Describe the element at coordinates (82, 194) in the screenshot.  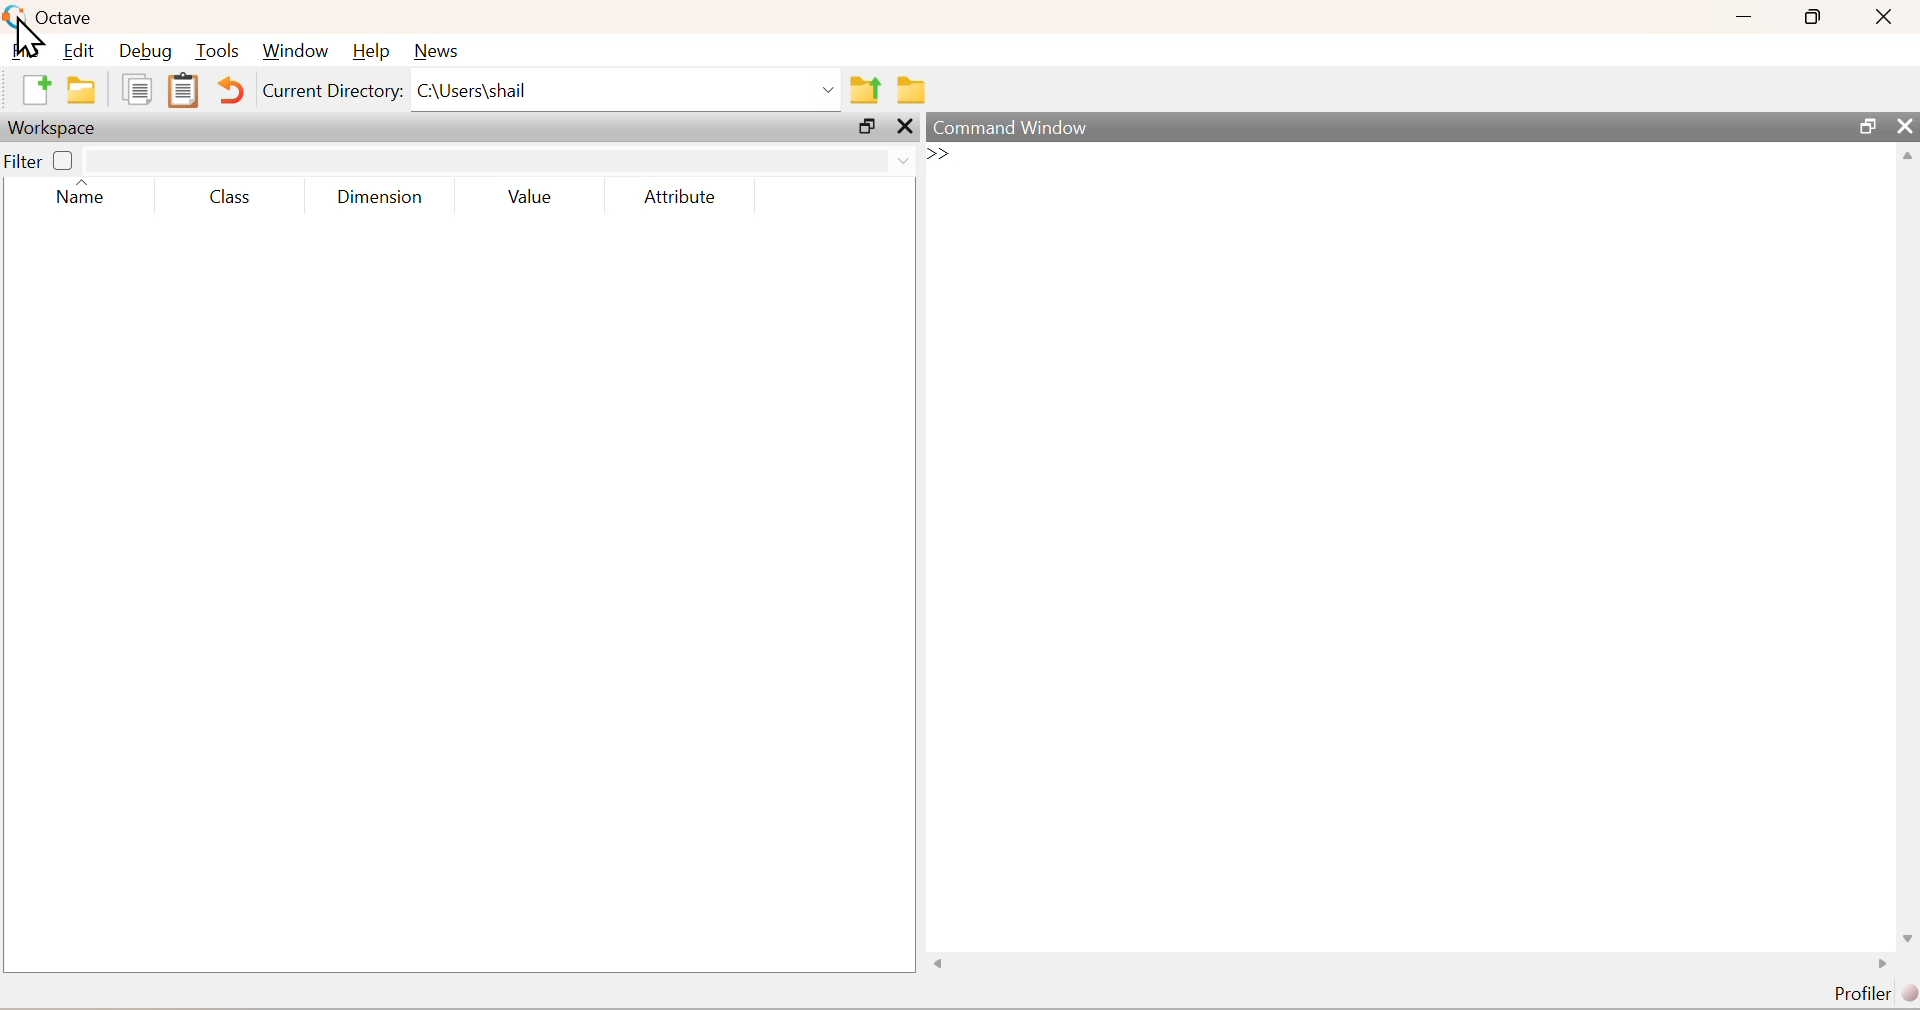
I see `Name` at that location.